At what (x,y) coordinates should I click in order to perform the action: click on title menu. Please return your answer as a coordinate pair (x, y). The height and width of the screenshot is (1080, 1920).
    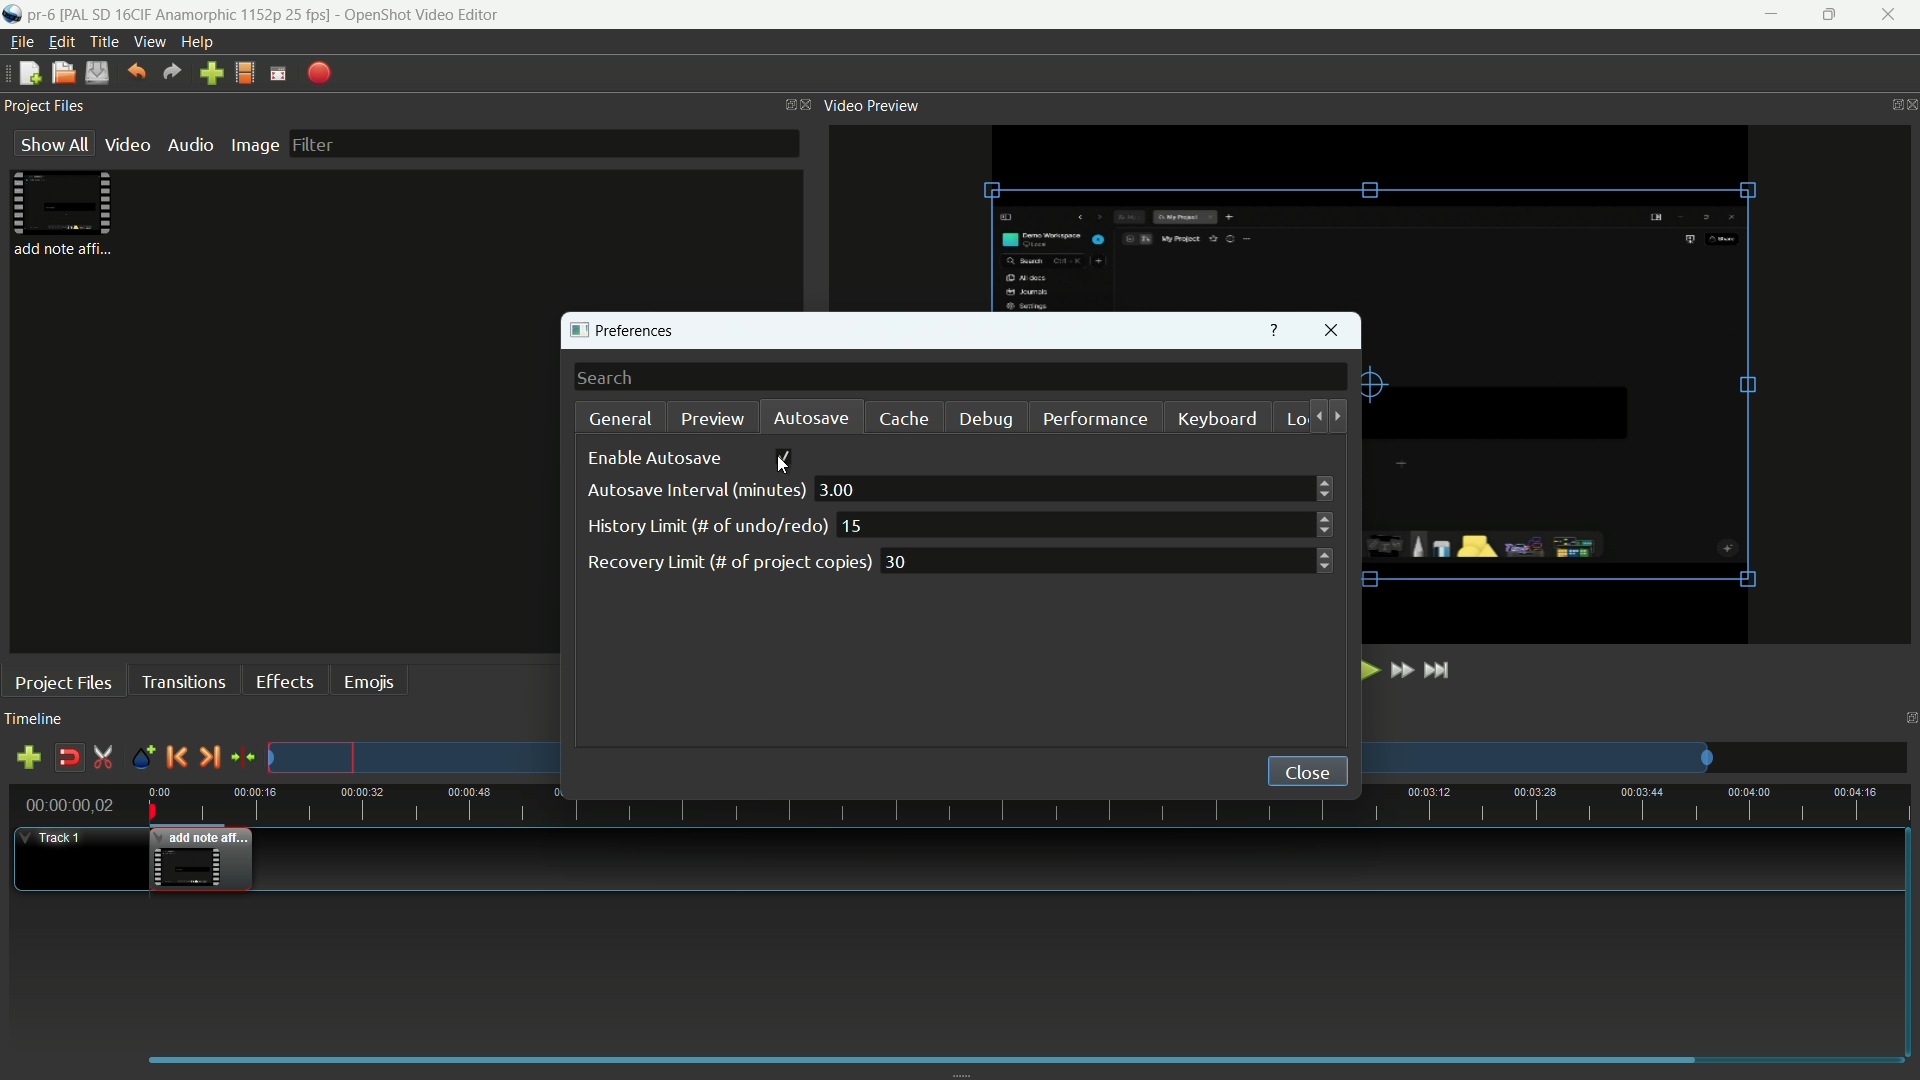
    Looking at the image, I should click on (104, 43).